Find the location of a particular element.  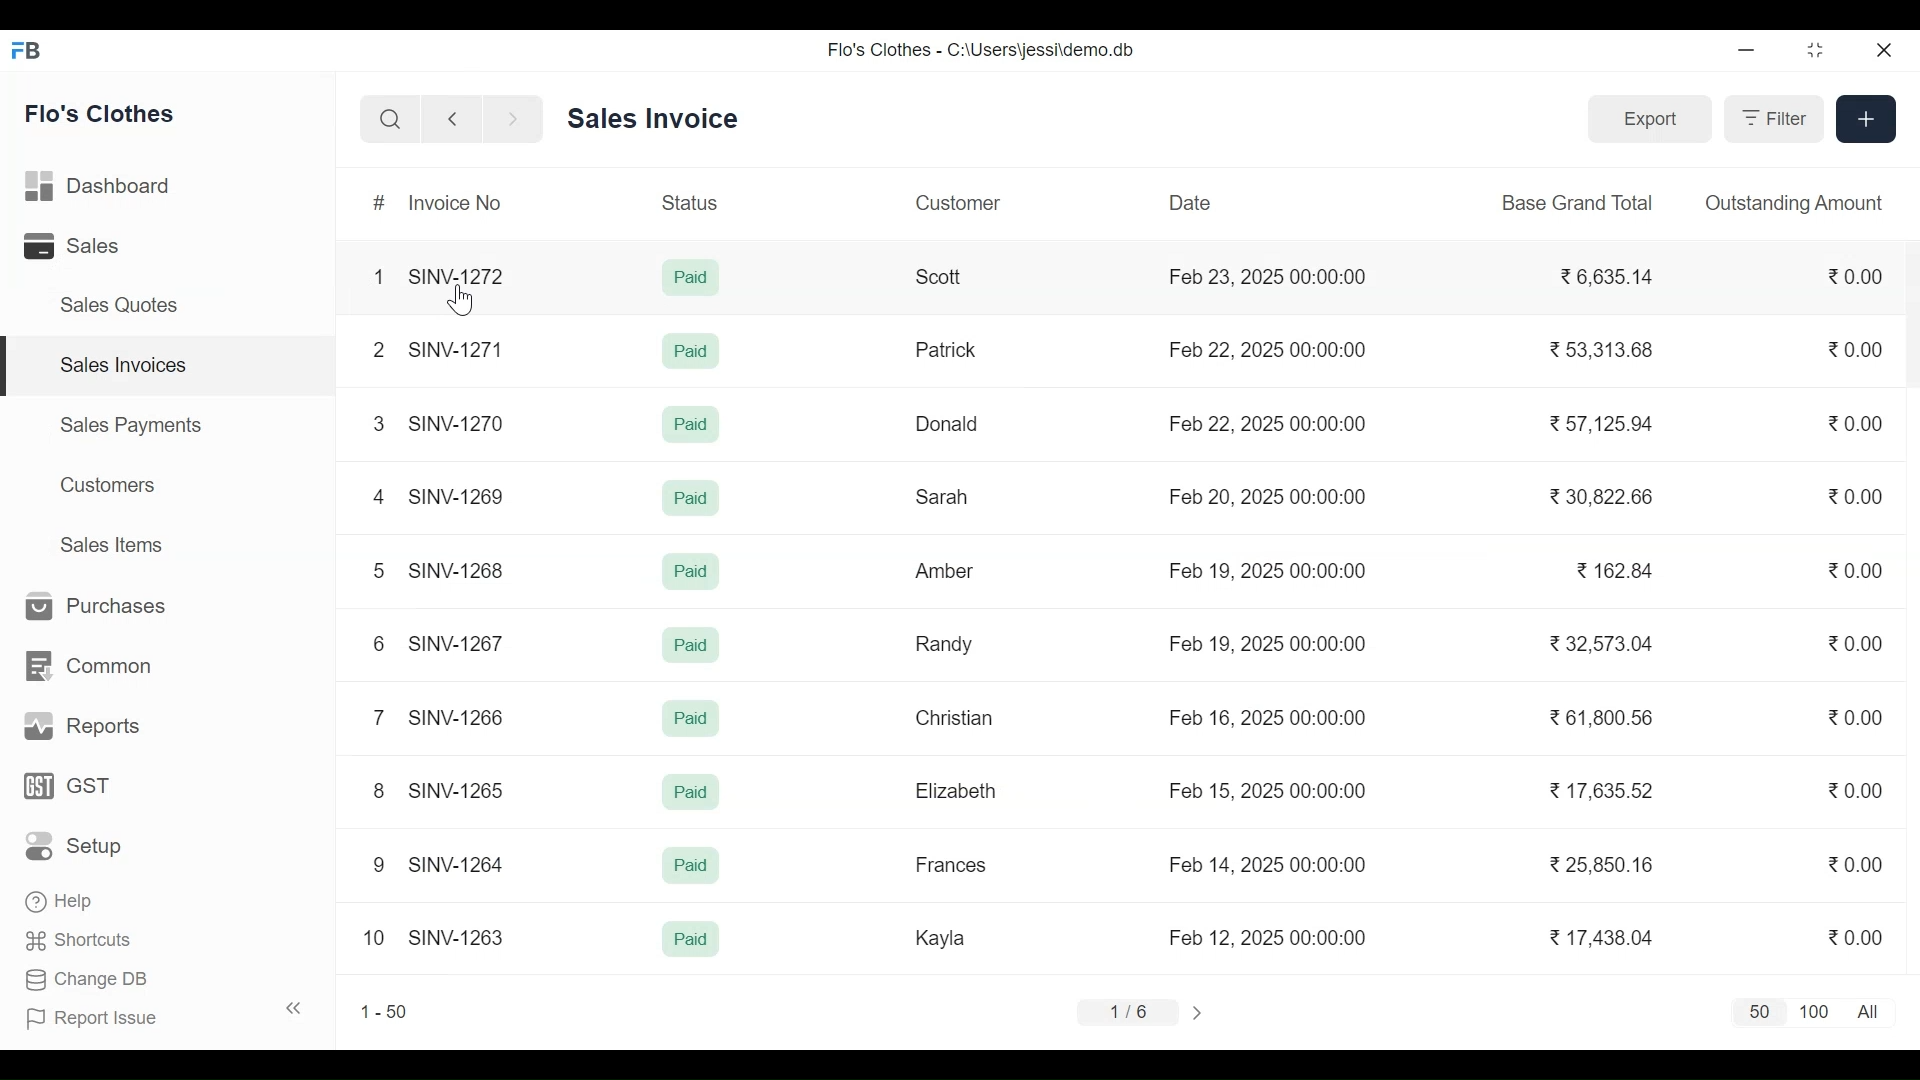

SINV-1270 is located at coordinates (454, 424).